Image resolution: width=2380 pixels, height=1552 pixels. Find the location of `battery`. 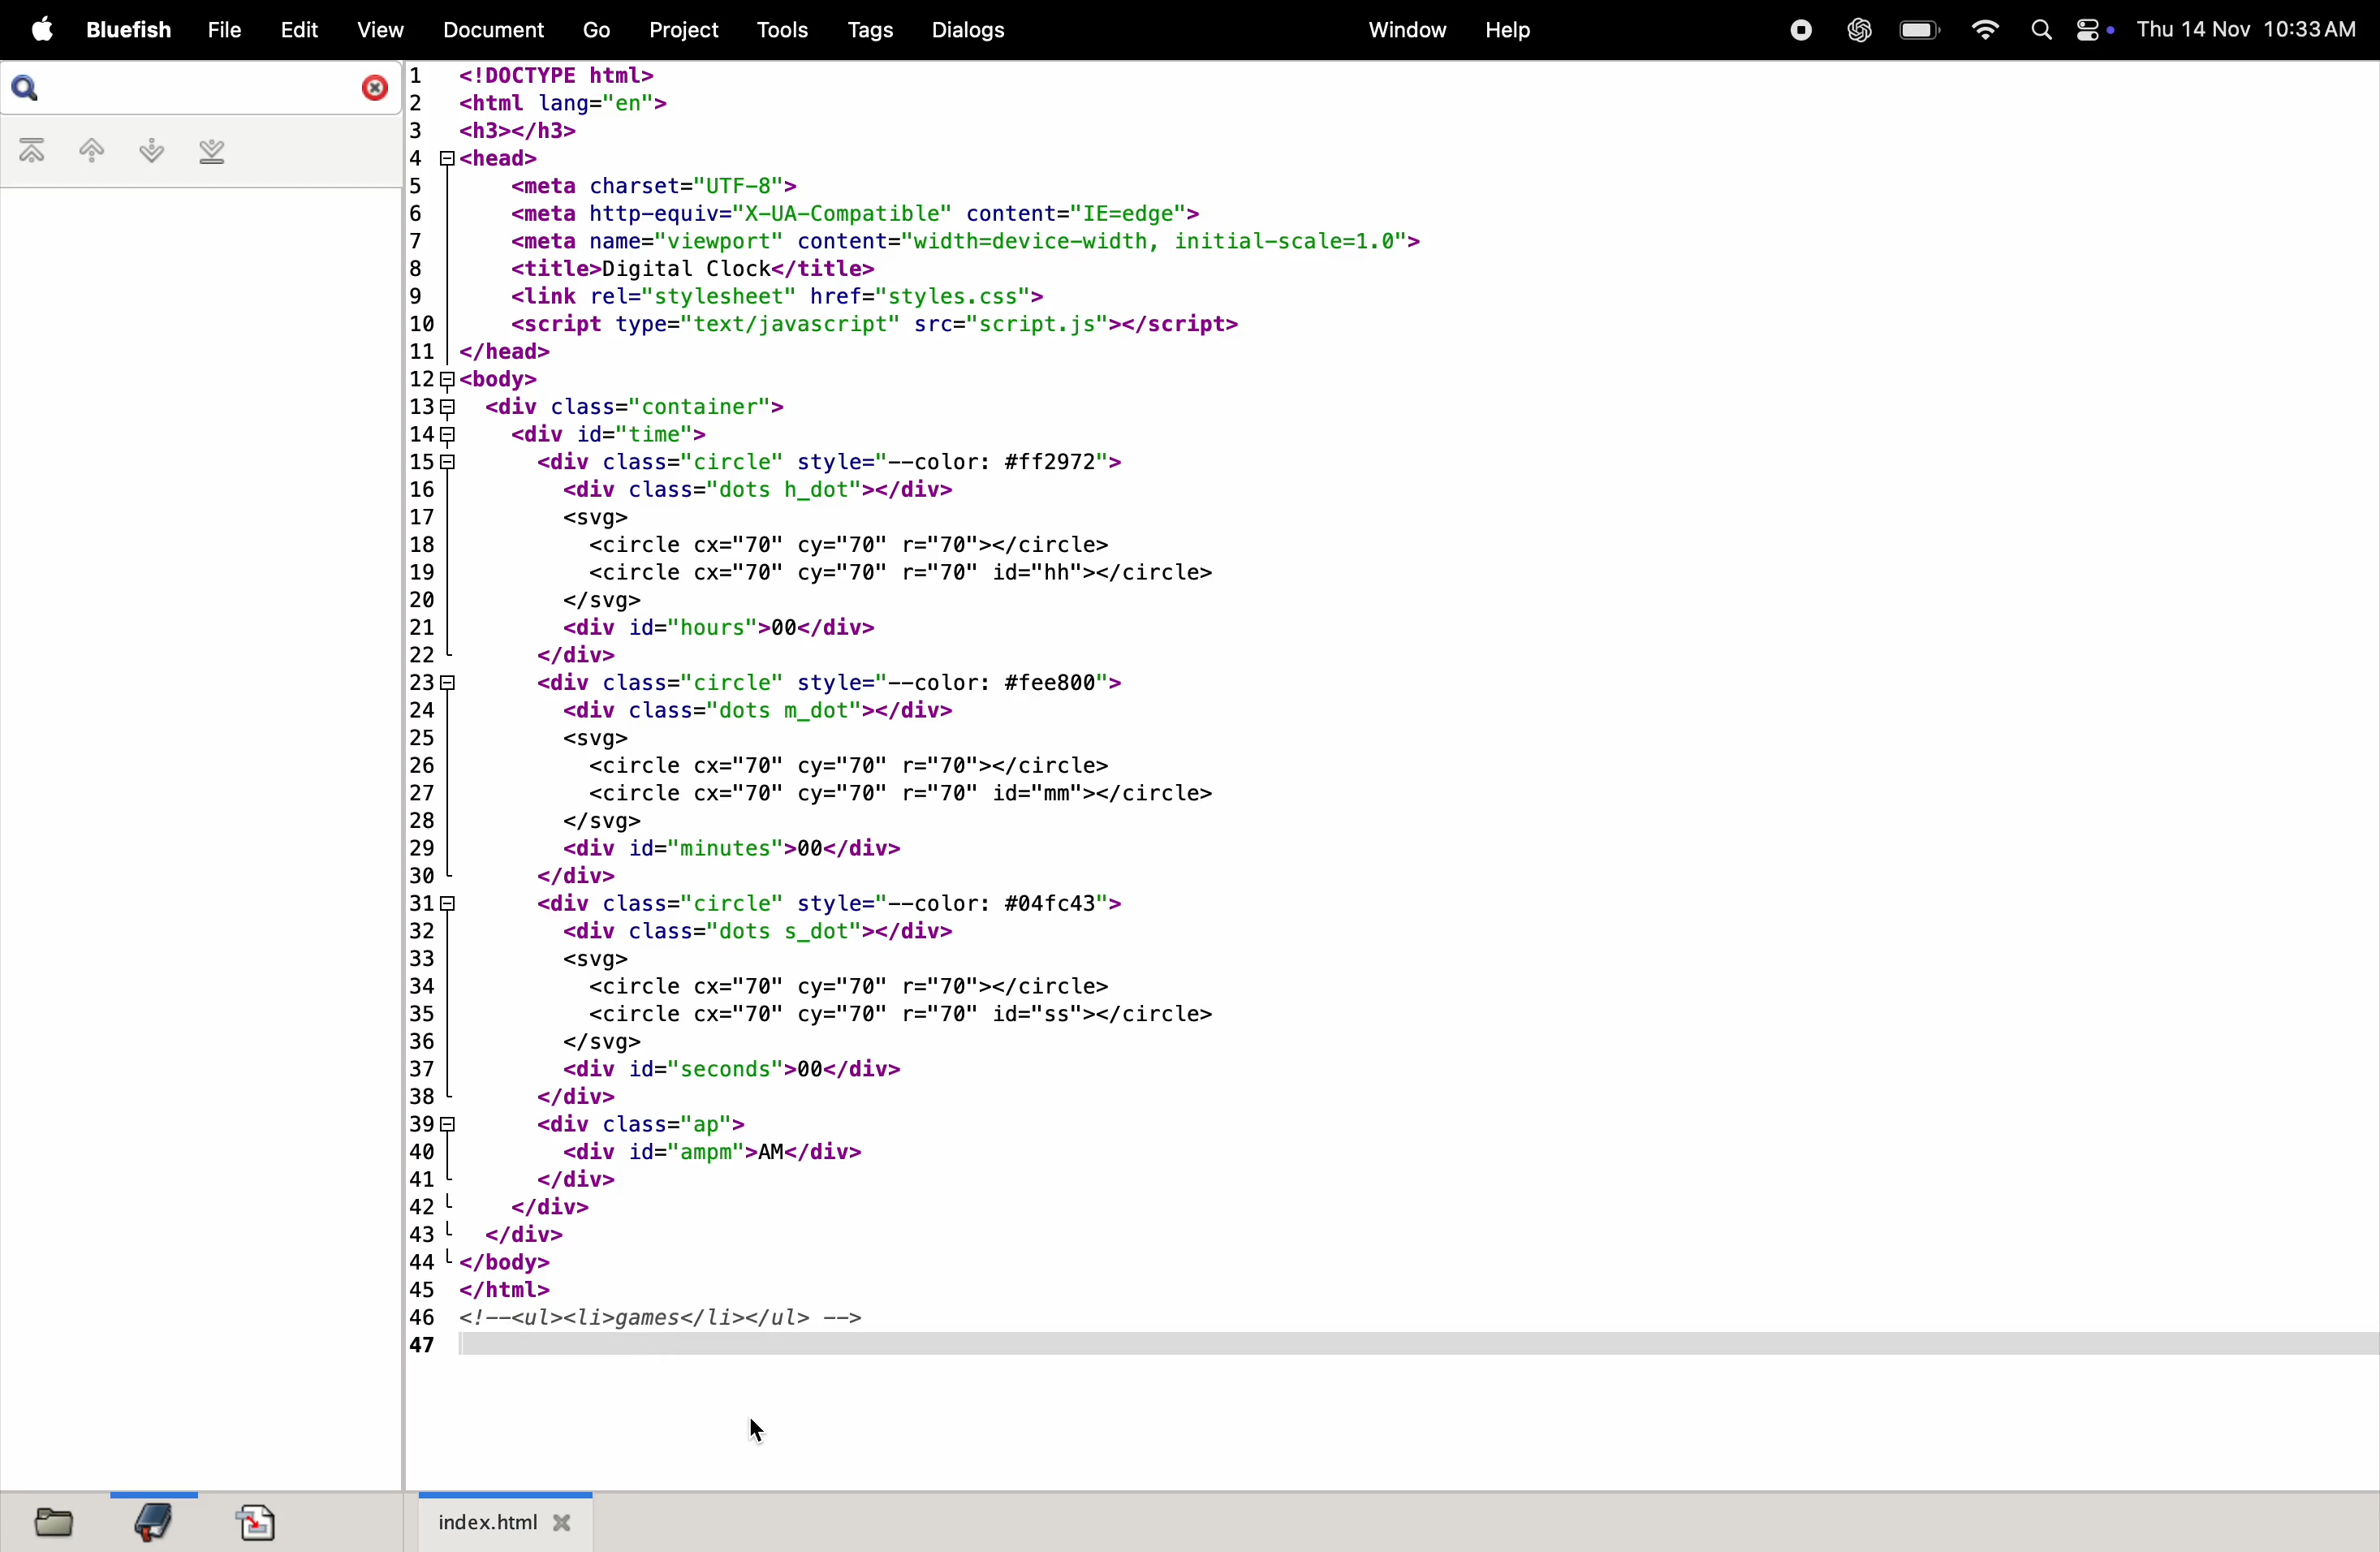

battery is located at coordinates (1915, 31).